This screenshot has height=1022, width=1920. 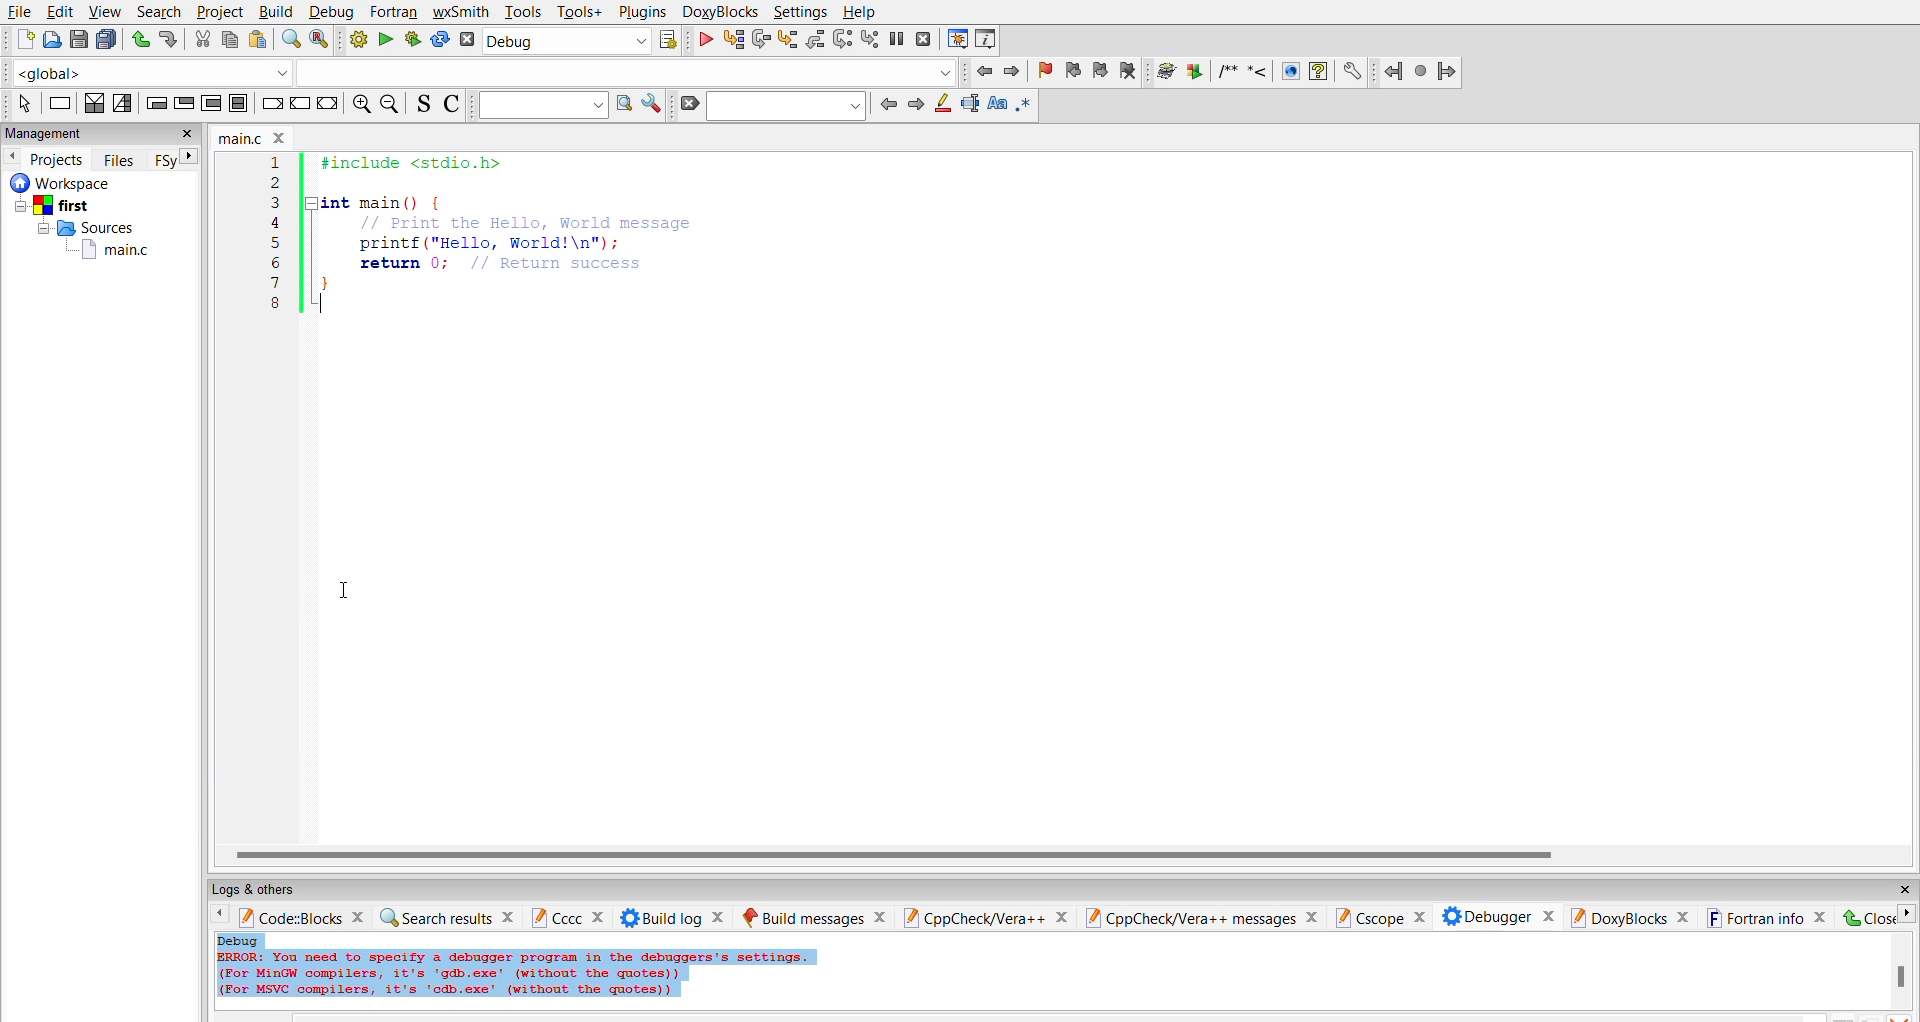 What do you see at coordinates (214, 104) in the screenshot?
I see `counting loop` at bounding box center [214, 104].